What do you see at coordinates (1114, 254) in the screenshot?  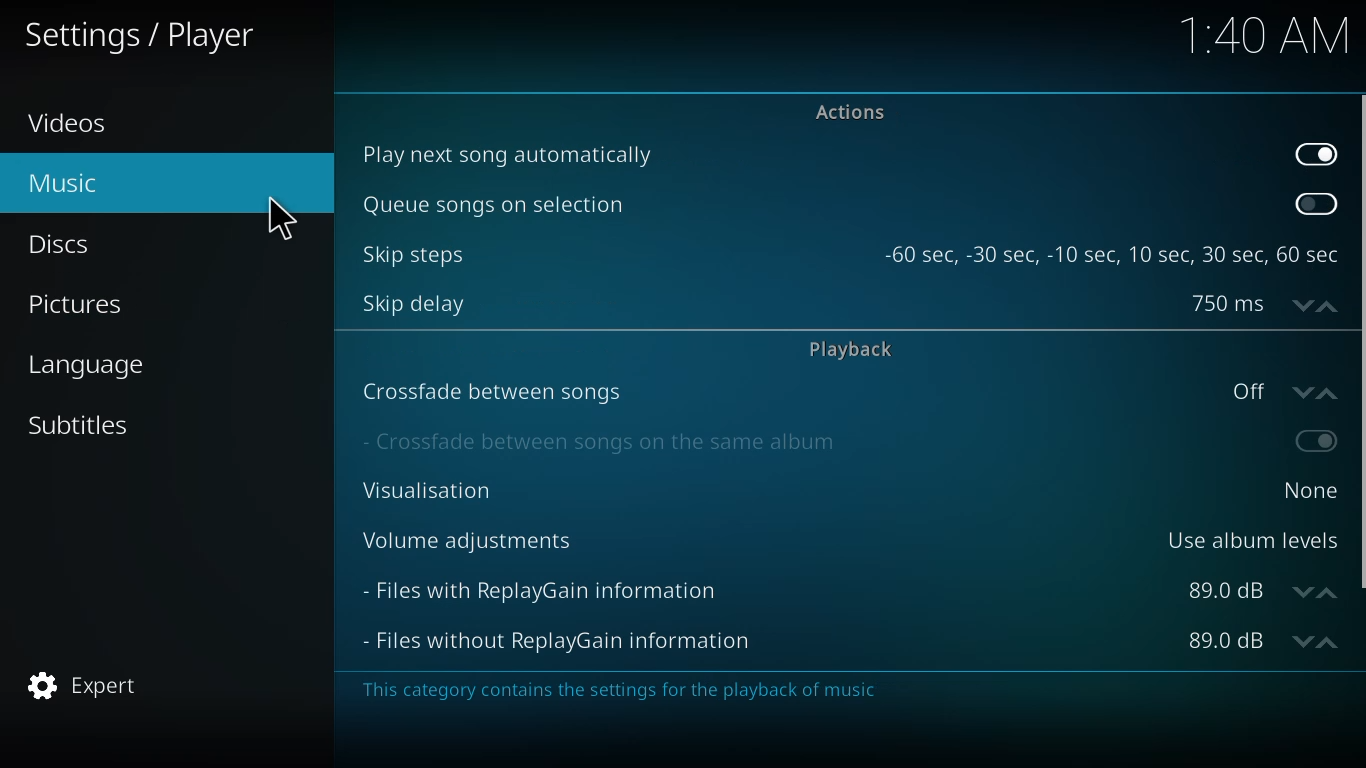 I see `steps` at bounding box center [1114, 254].